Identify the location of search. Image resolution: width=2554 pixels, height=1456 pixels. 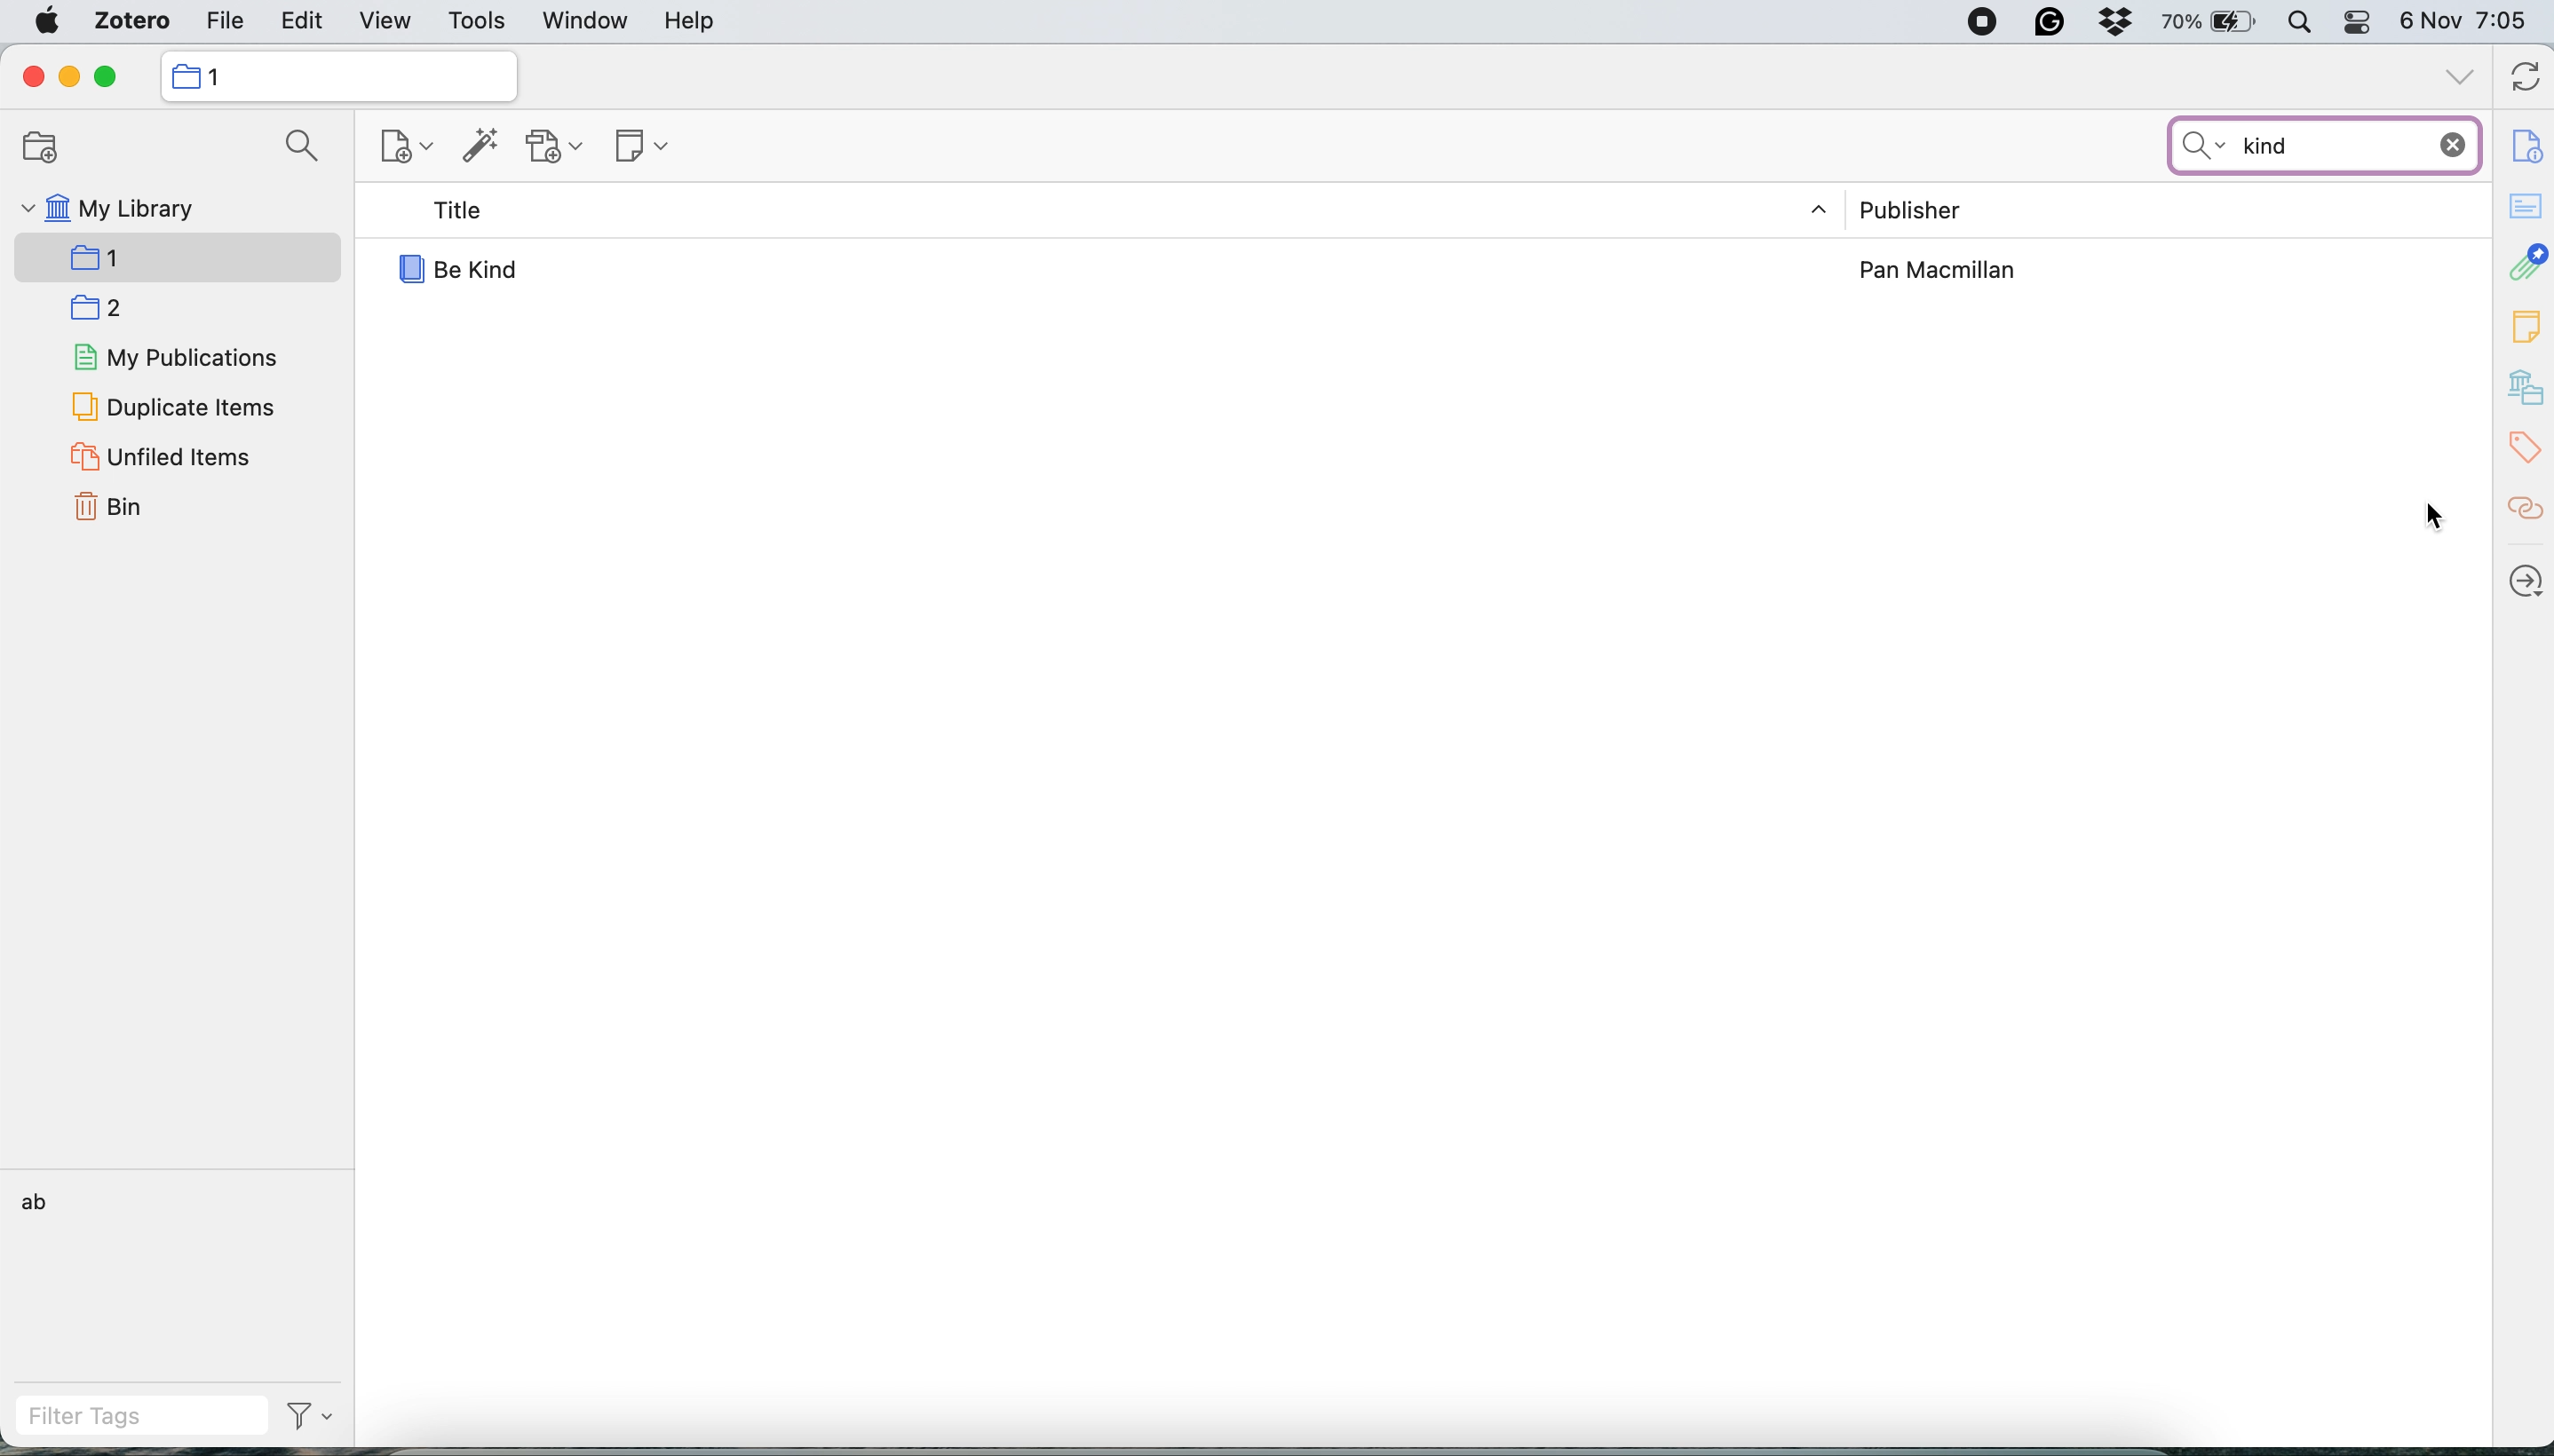
(302, 148).